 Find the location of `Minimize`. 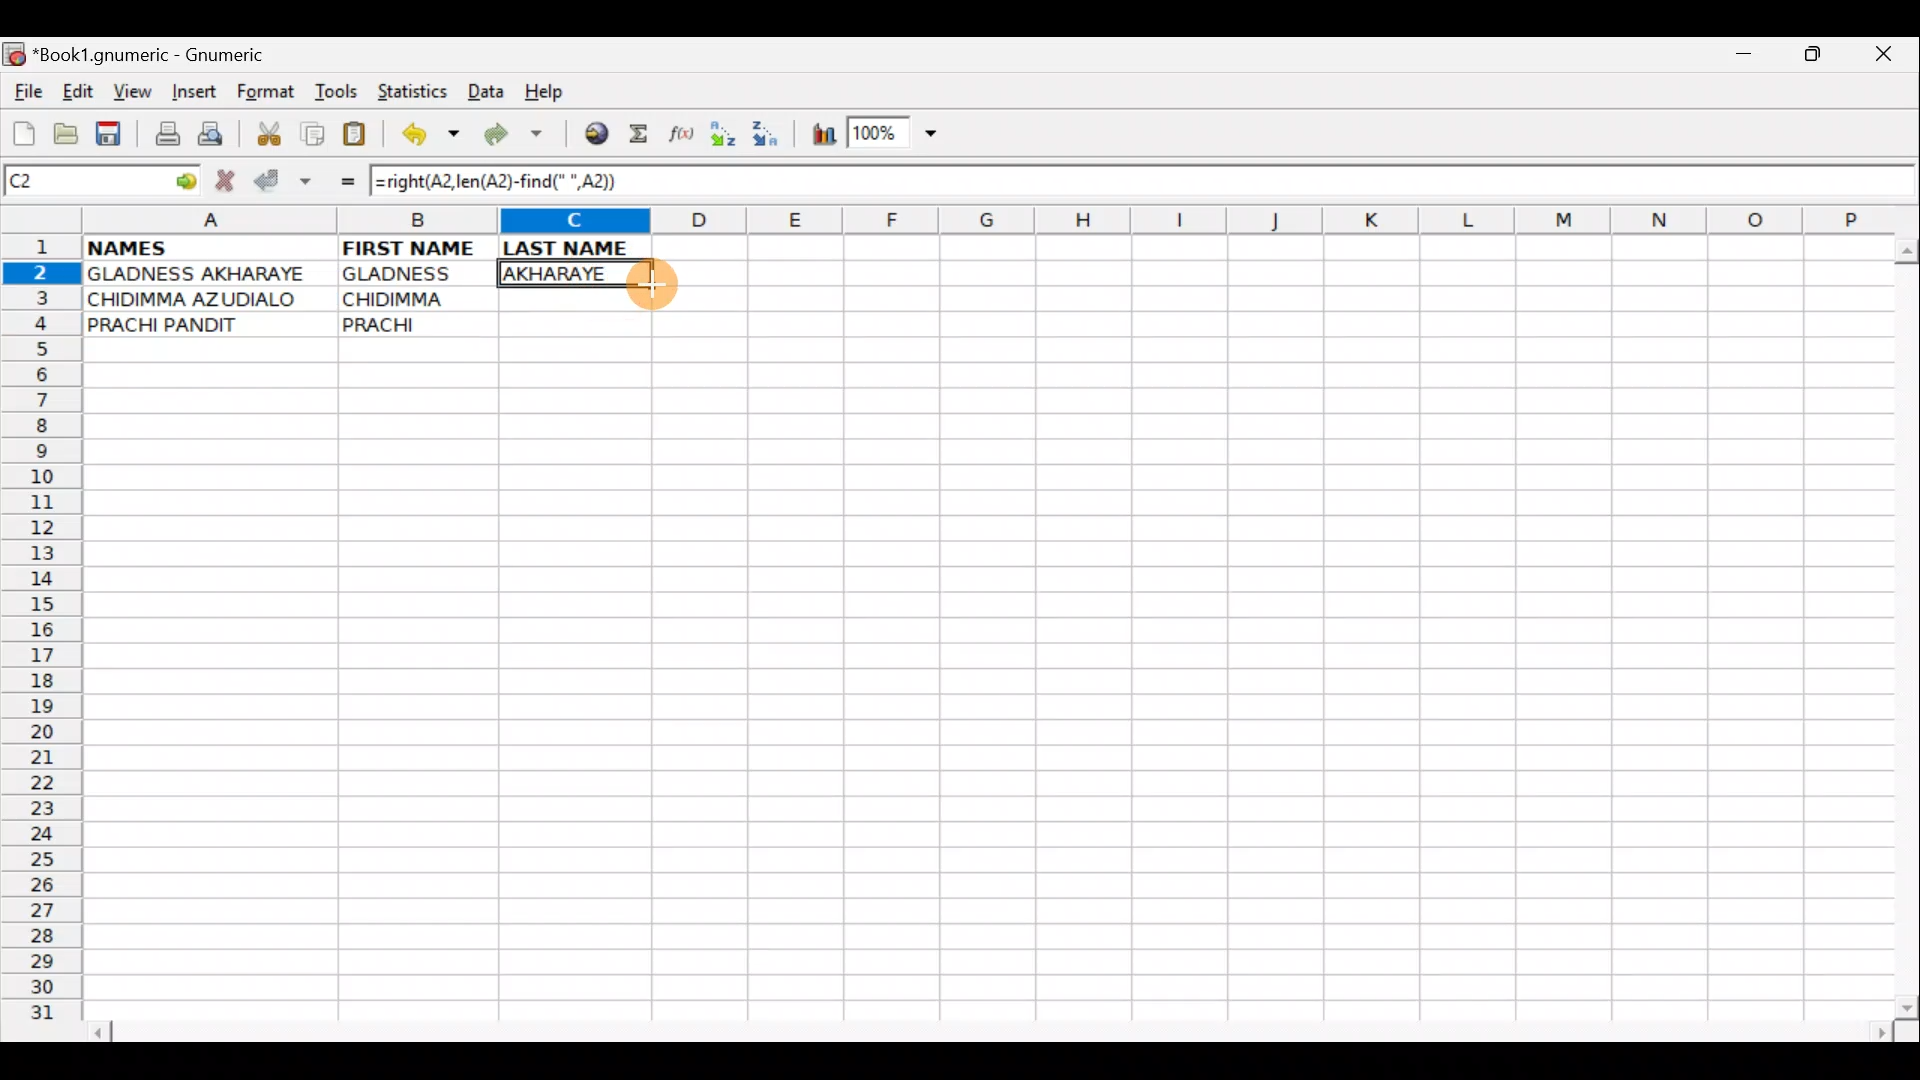

Minimize is located at coordinates (1739, 59).